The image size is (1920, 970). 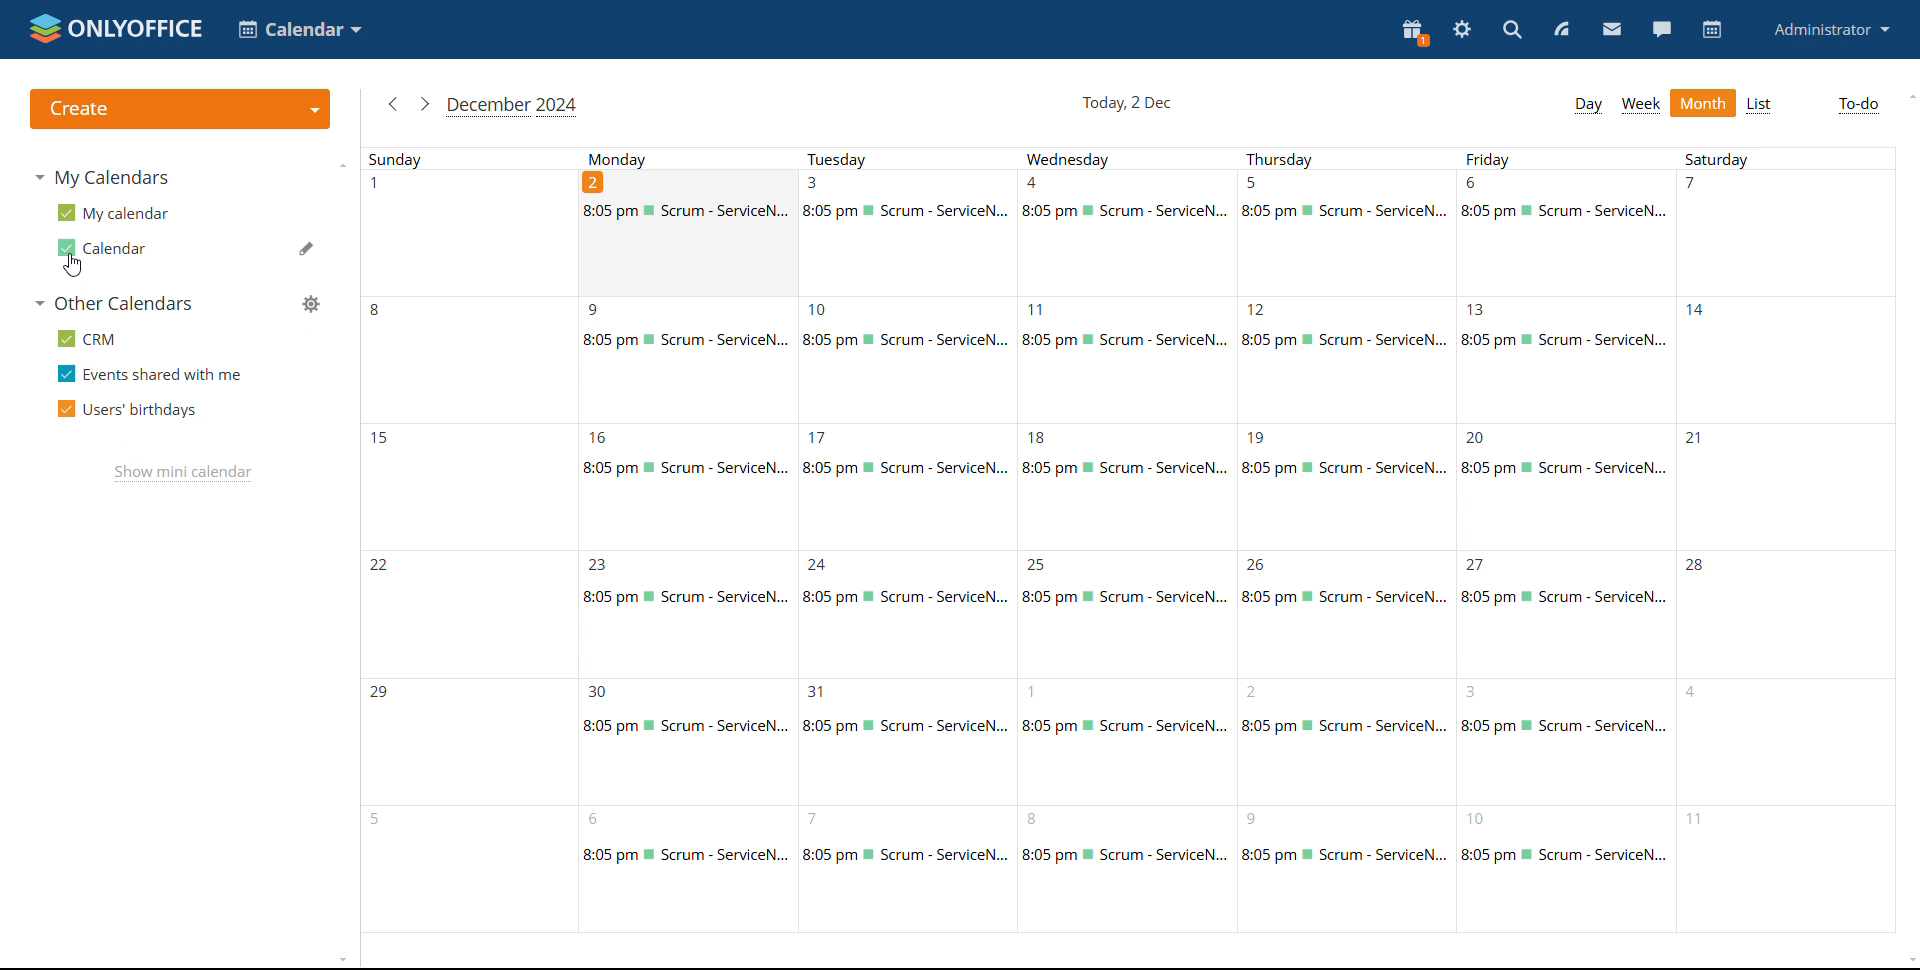 What do you see at coordinates (470, 159) in the screenshot?
I see `sunday` at bounding box center [470, 159].